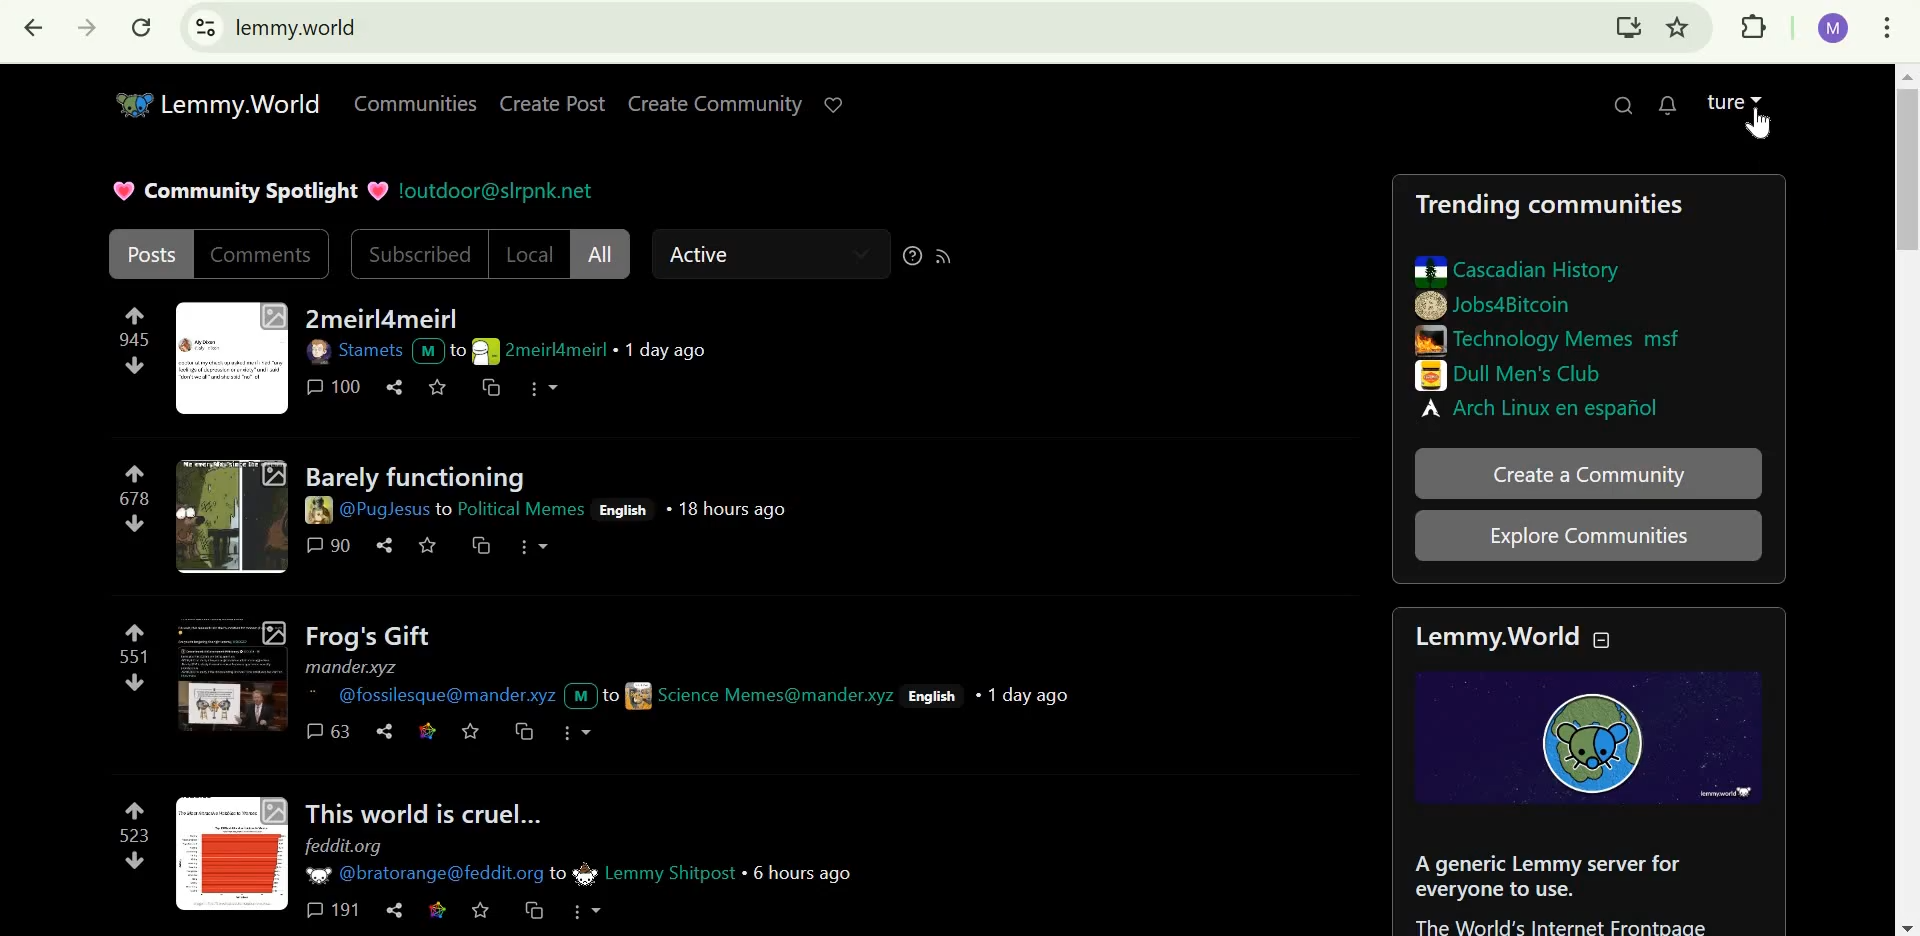  I want to click on expand, so click(1761, 96).